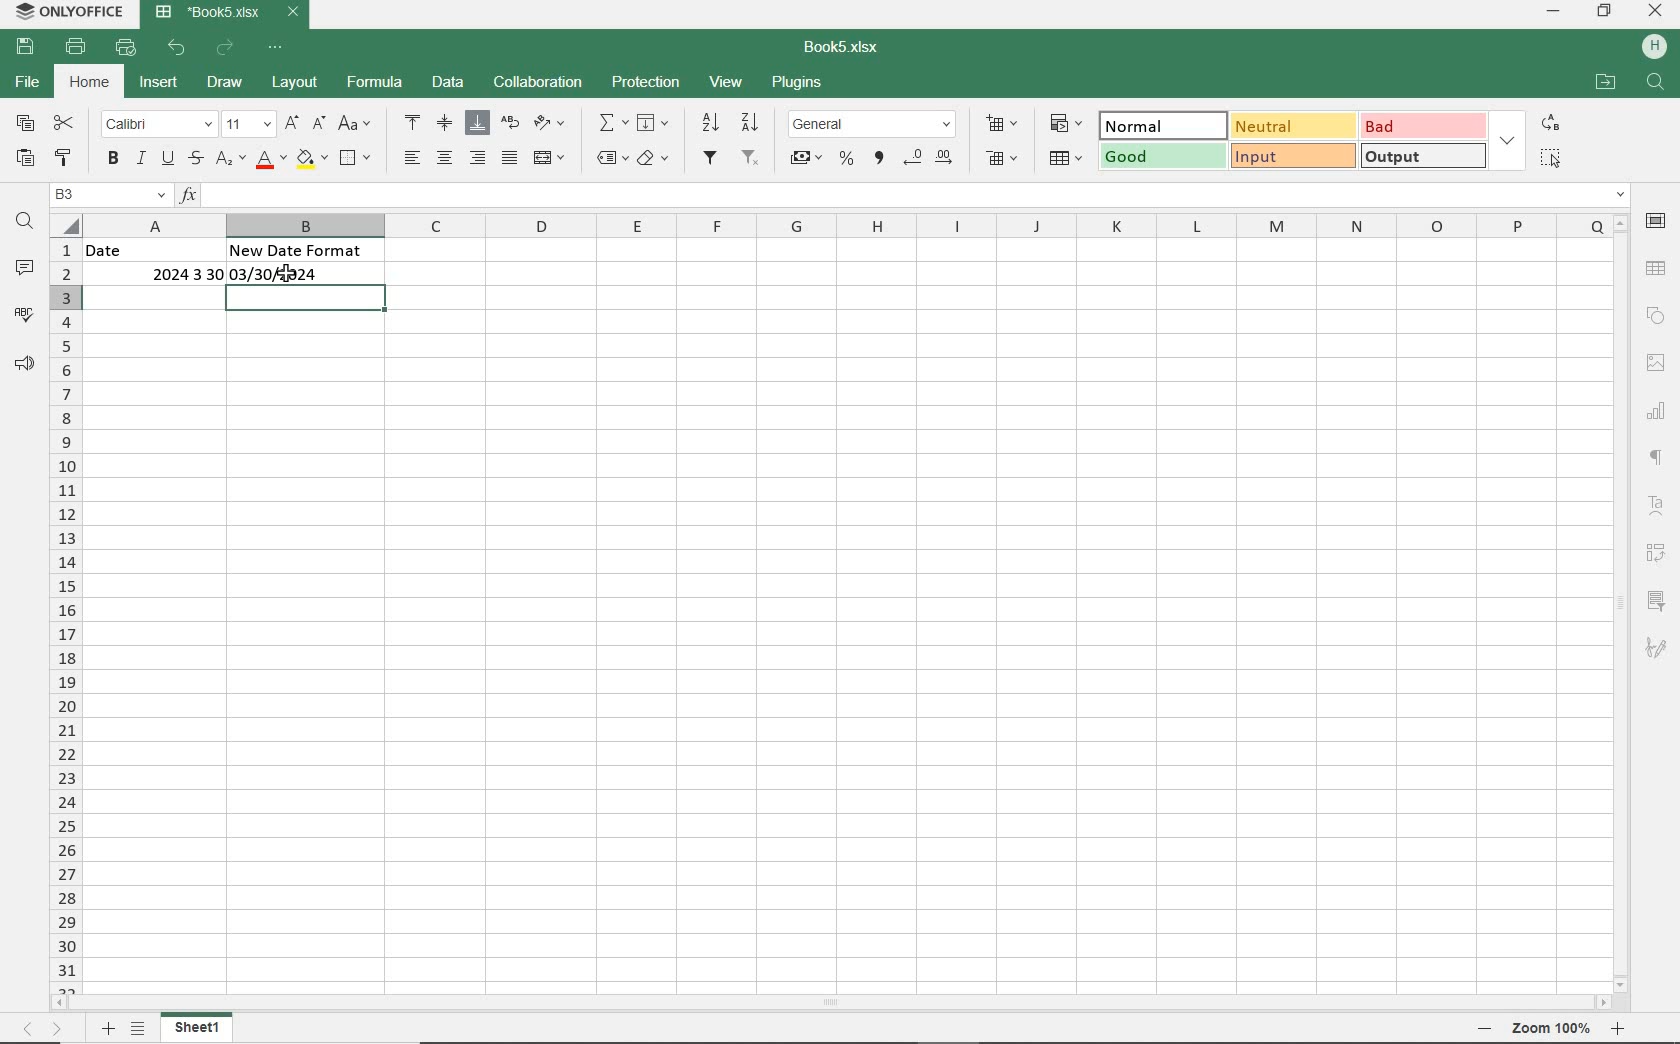  Describe the element at coordinates (1656, 10) in the screenshot. I see `CLOSE` at that location.